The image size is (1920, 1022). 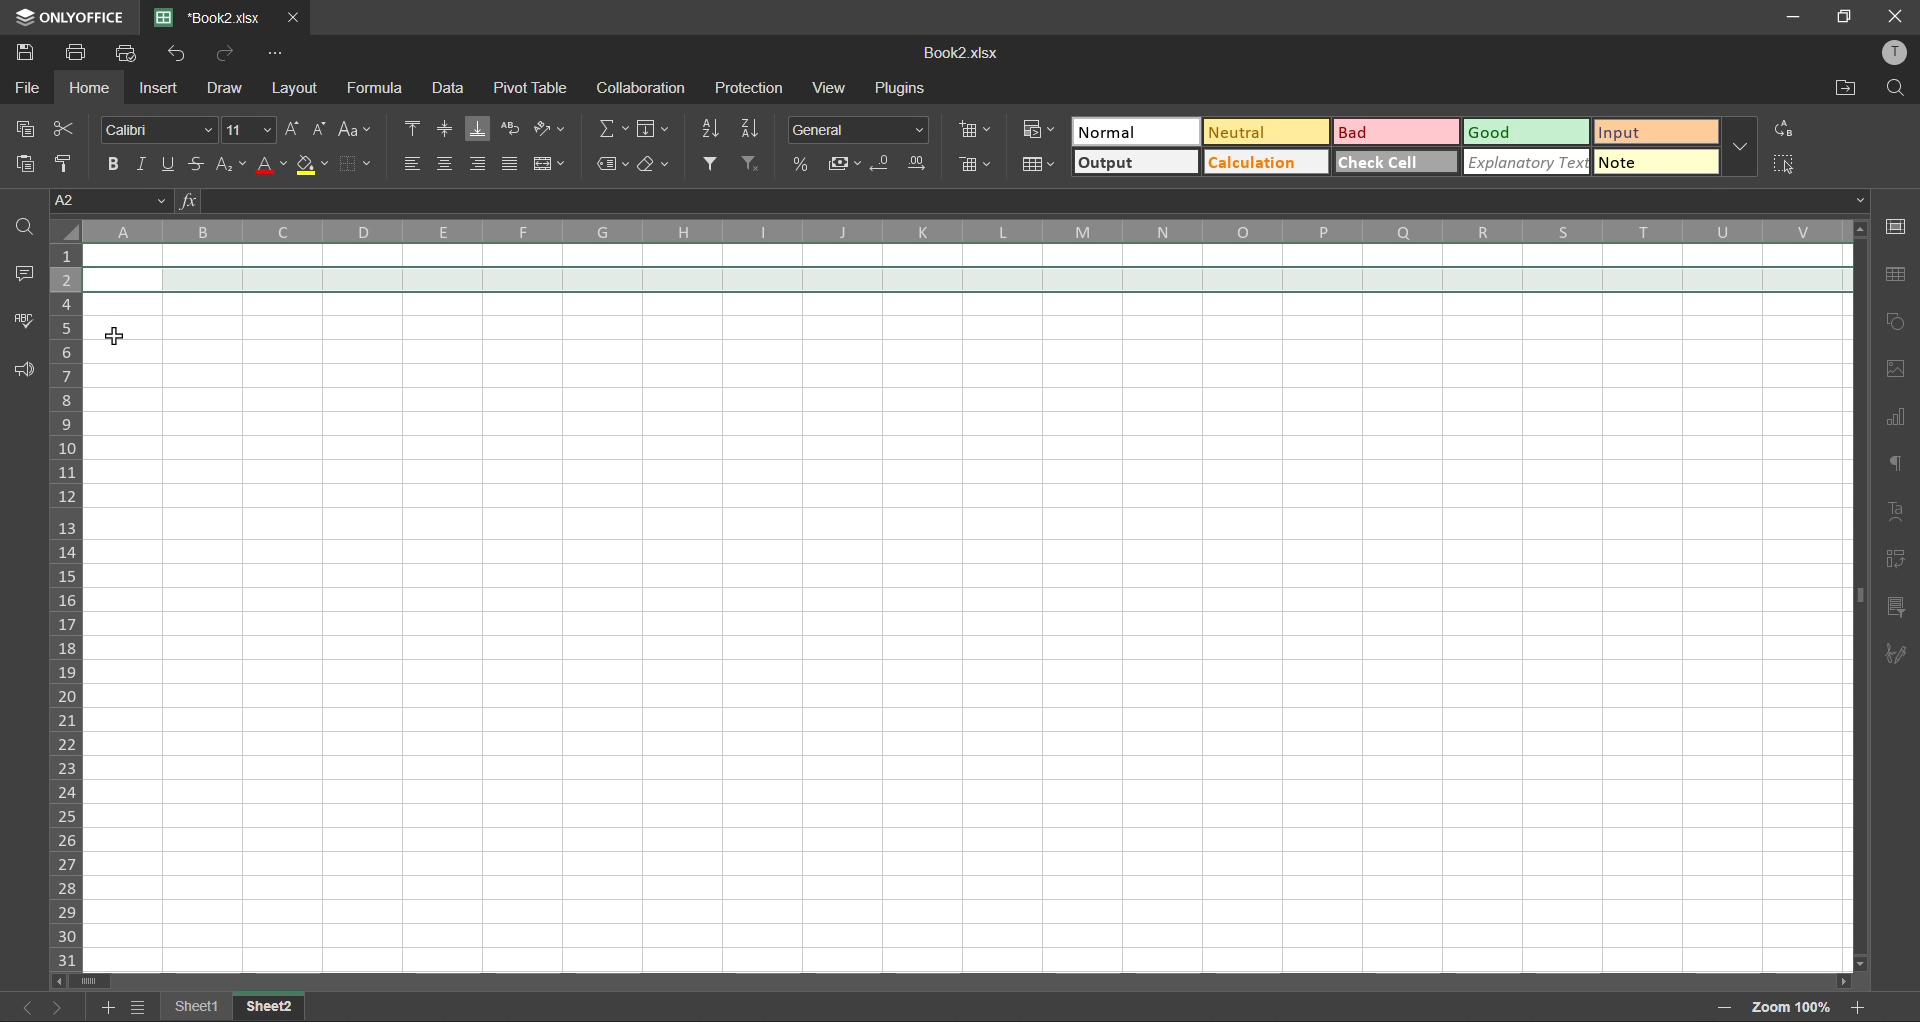 What do you see at coordinates (751, 165) in the screenshot?
I see `clear filter` at bounding box center [751, 165].